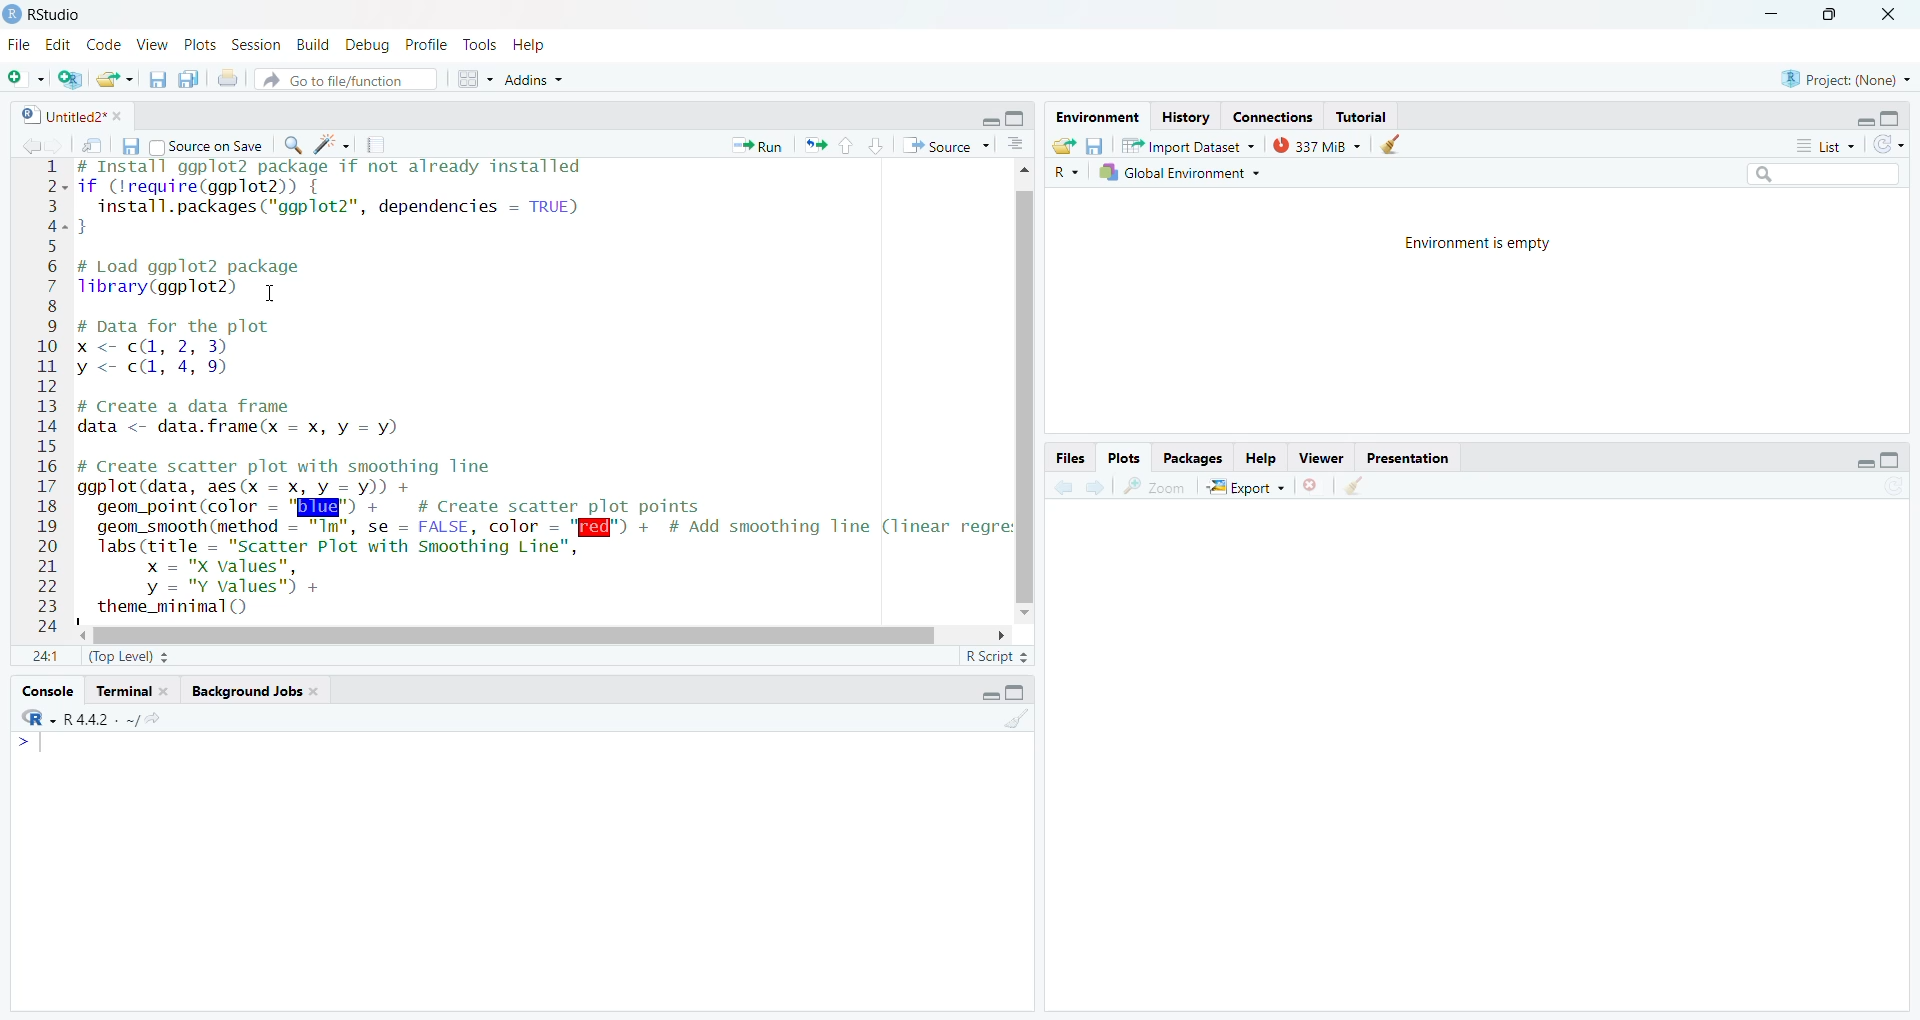 This screenshot has width=1920, height=1020. I want to click on Packages, so click(1197, 459).